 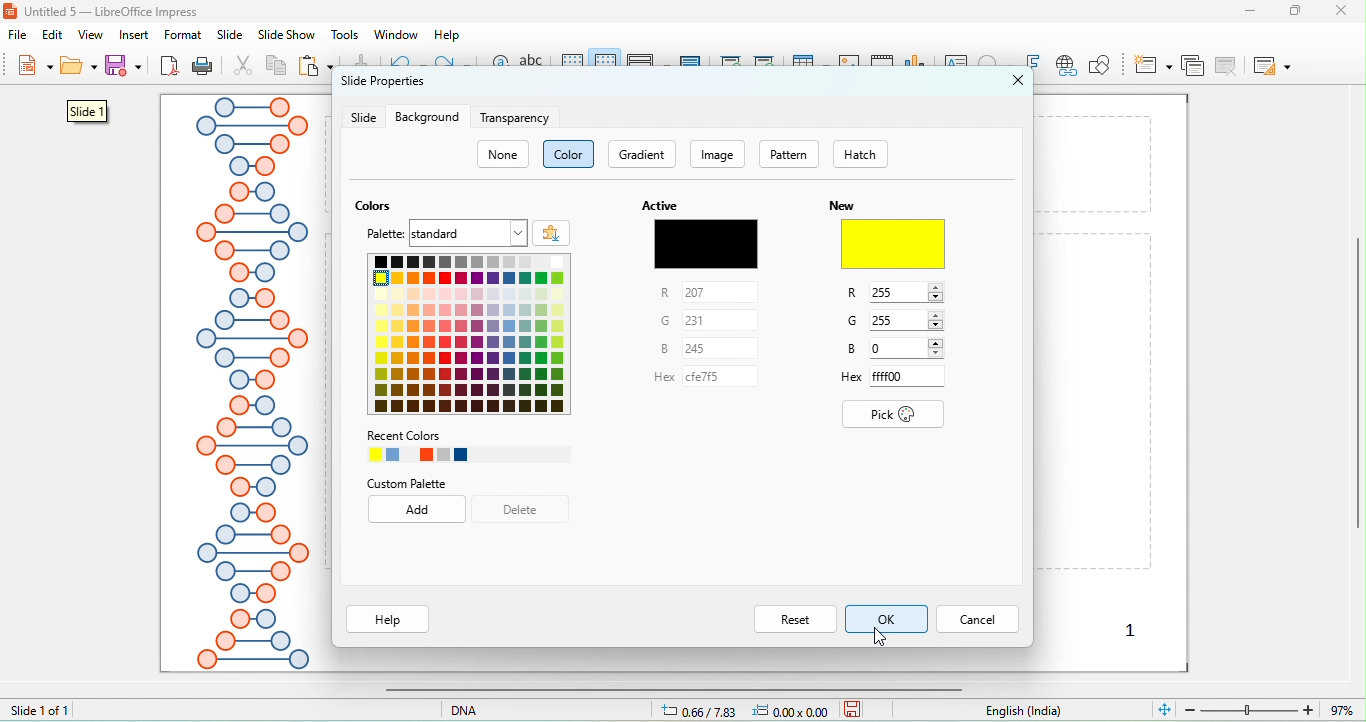 I want to click on clone, so click(x=359, y=61).